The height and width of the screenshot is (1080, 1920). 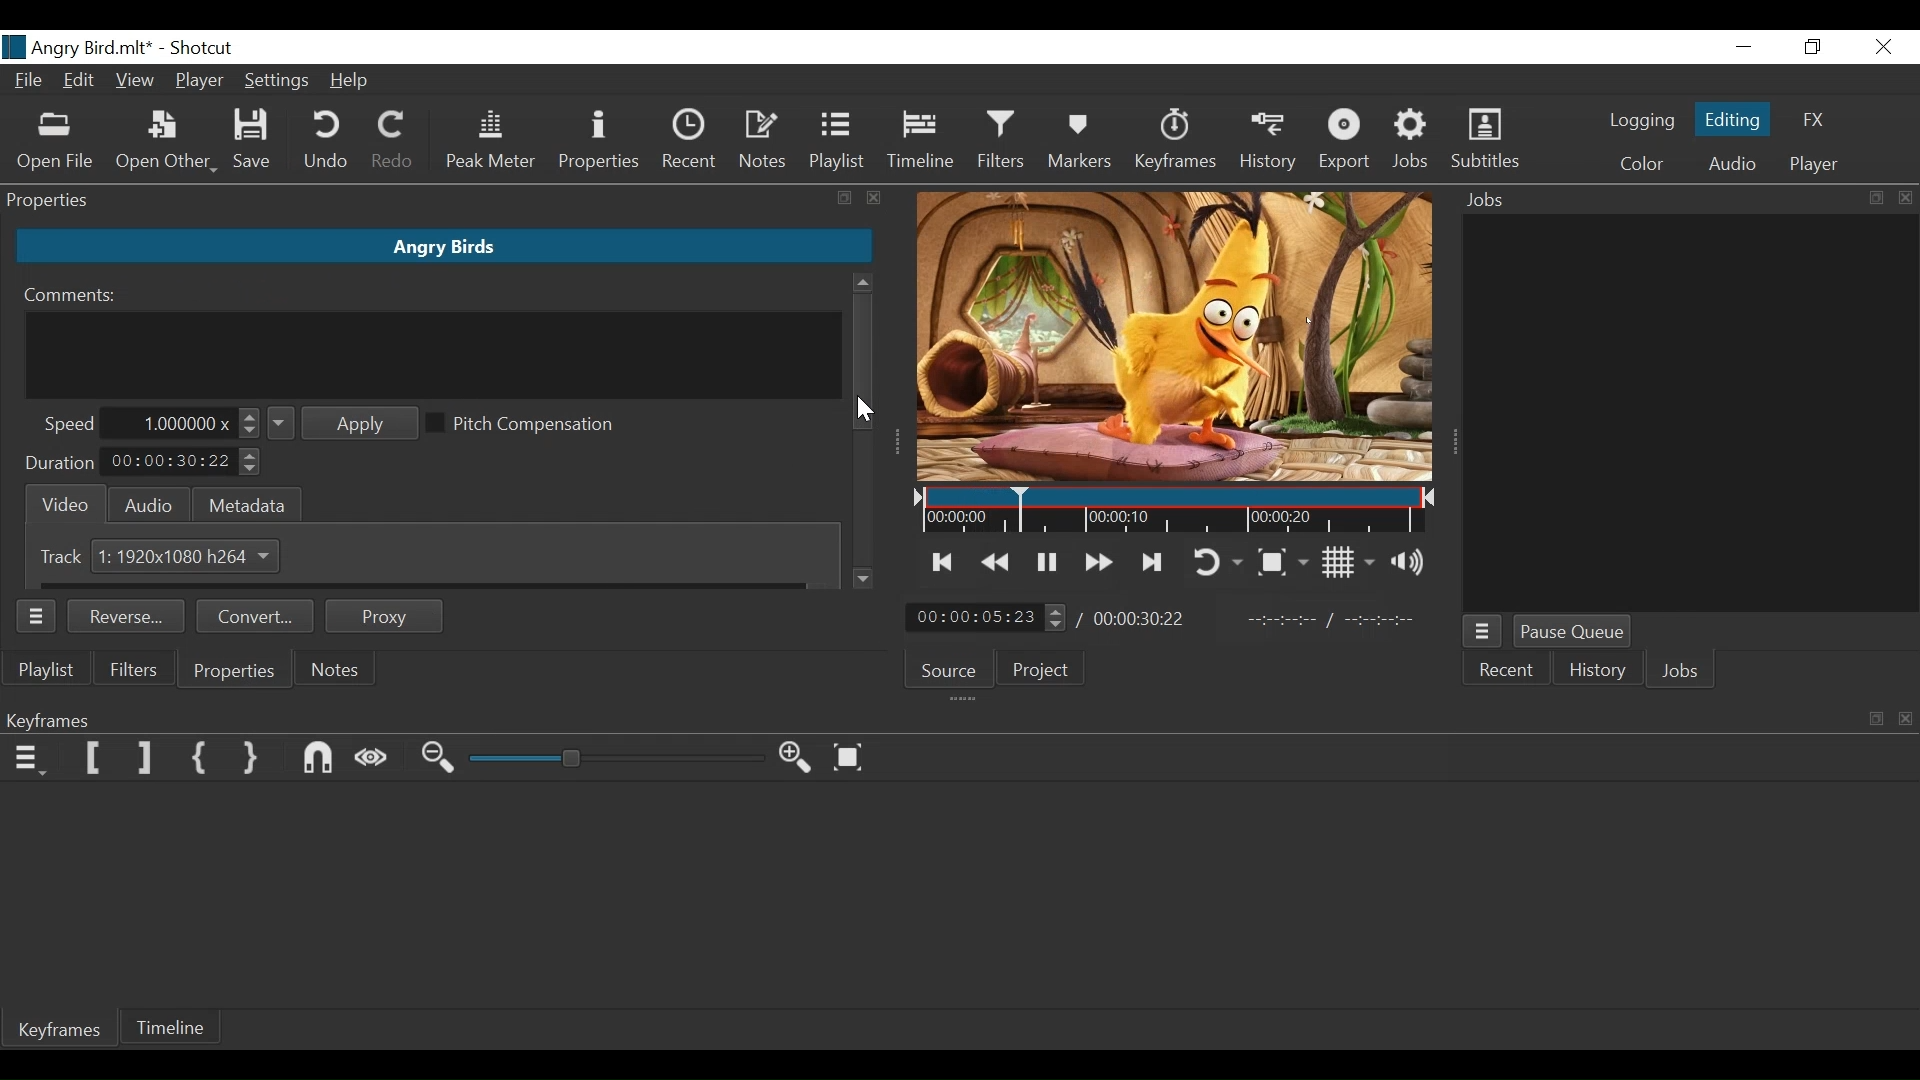 I want to click on Project, so click(x=1045, y=672).